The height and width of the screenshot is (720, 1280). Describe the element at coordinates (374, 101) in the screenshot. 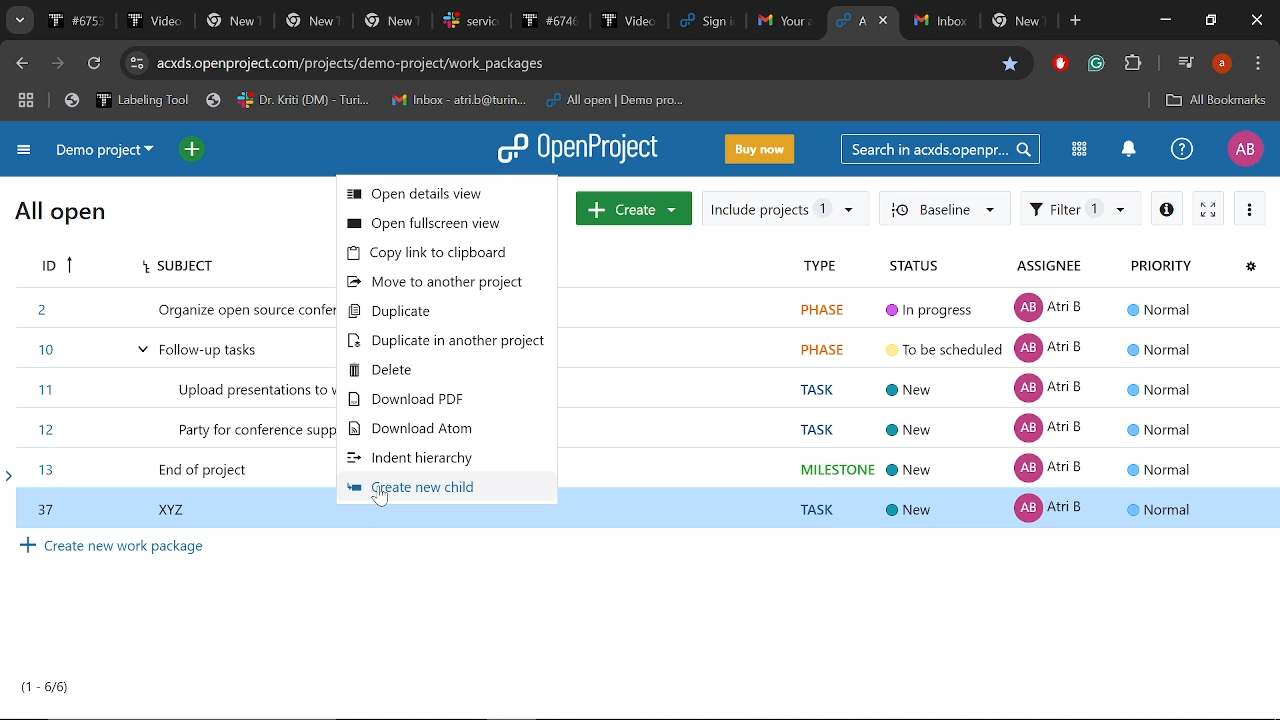

I see `Bookmarks` at that location.